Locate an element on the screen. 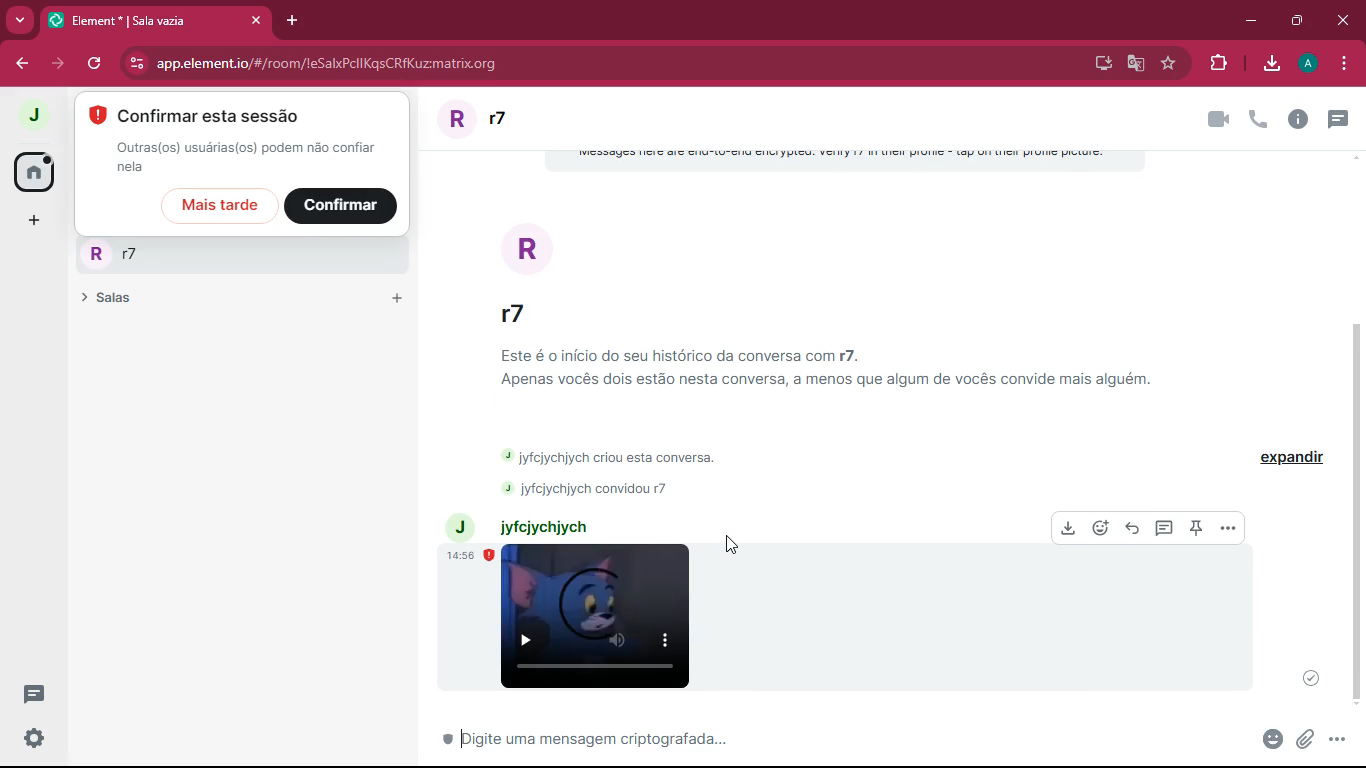 This screenshot has width=1366, height=768. download is located at coordinates (1070, 529).